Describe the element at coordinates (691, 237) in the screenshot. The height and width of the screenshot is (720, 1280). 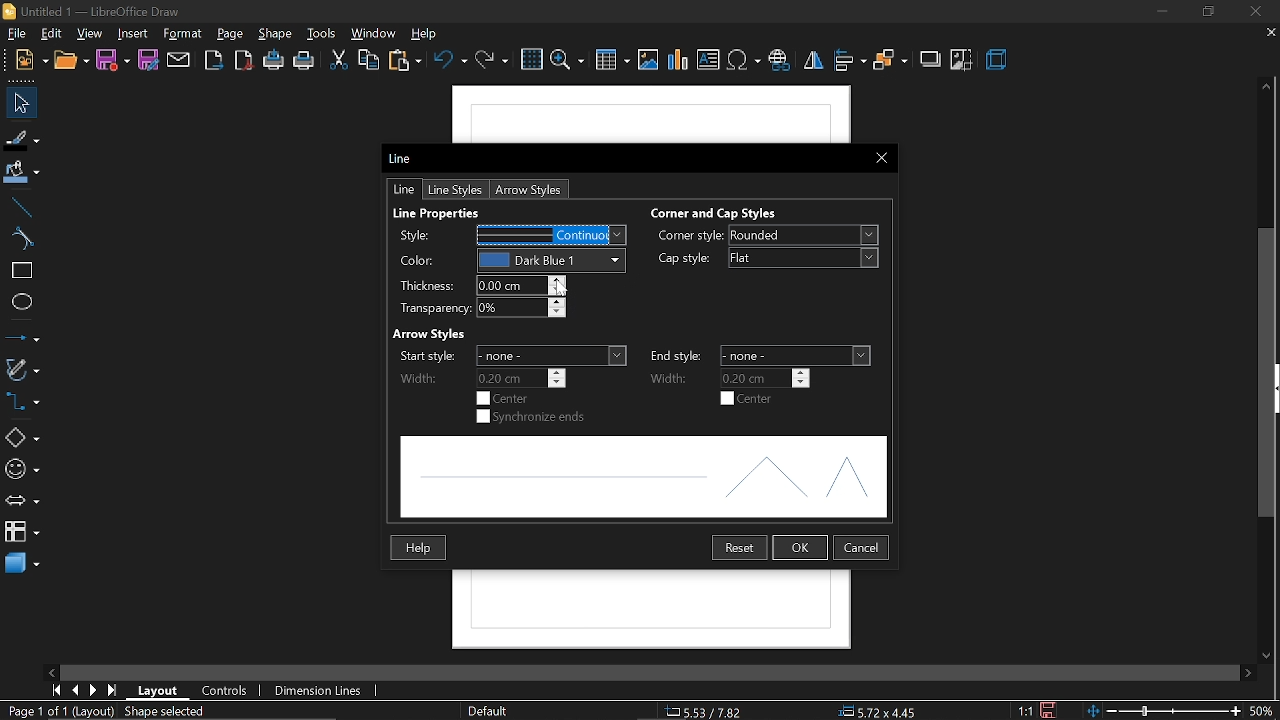
I see `Comer style:` at that location.